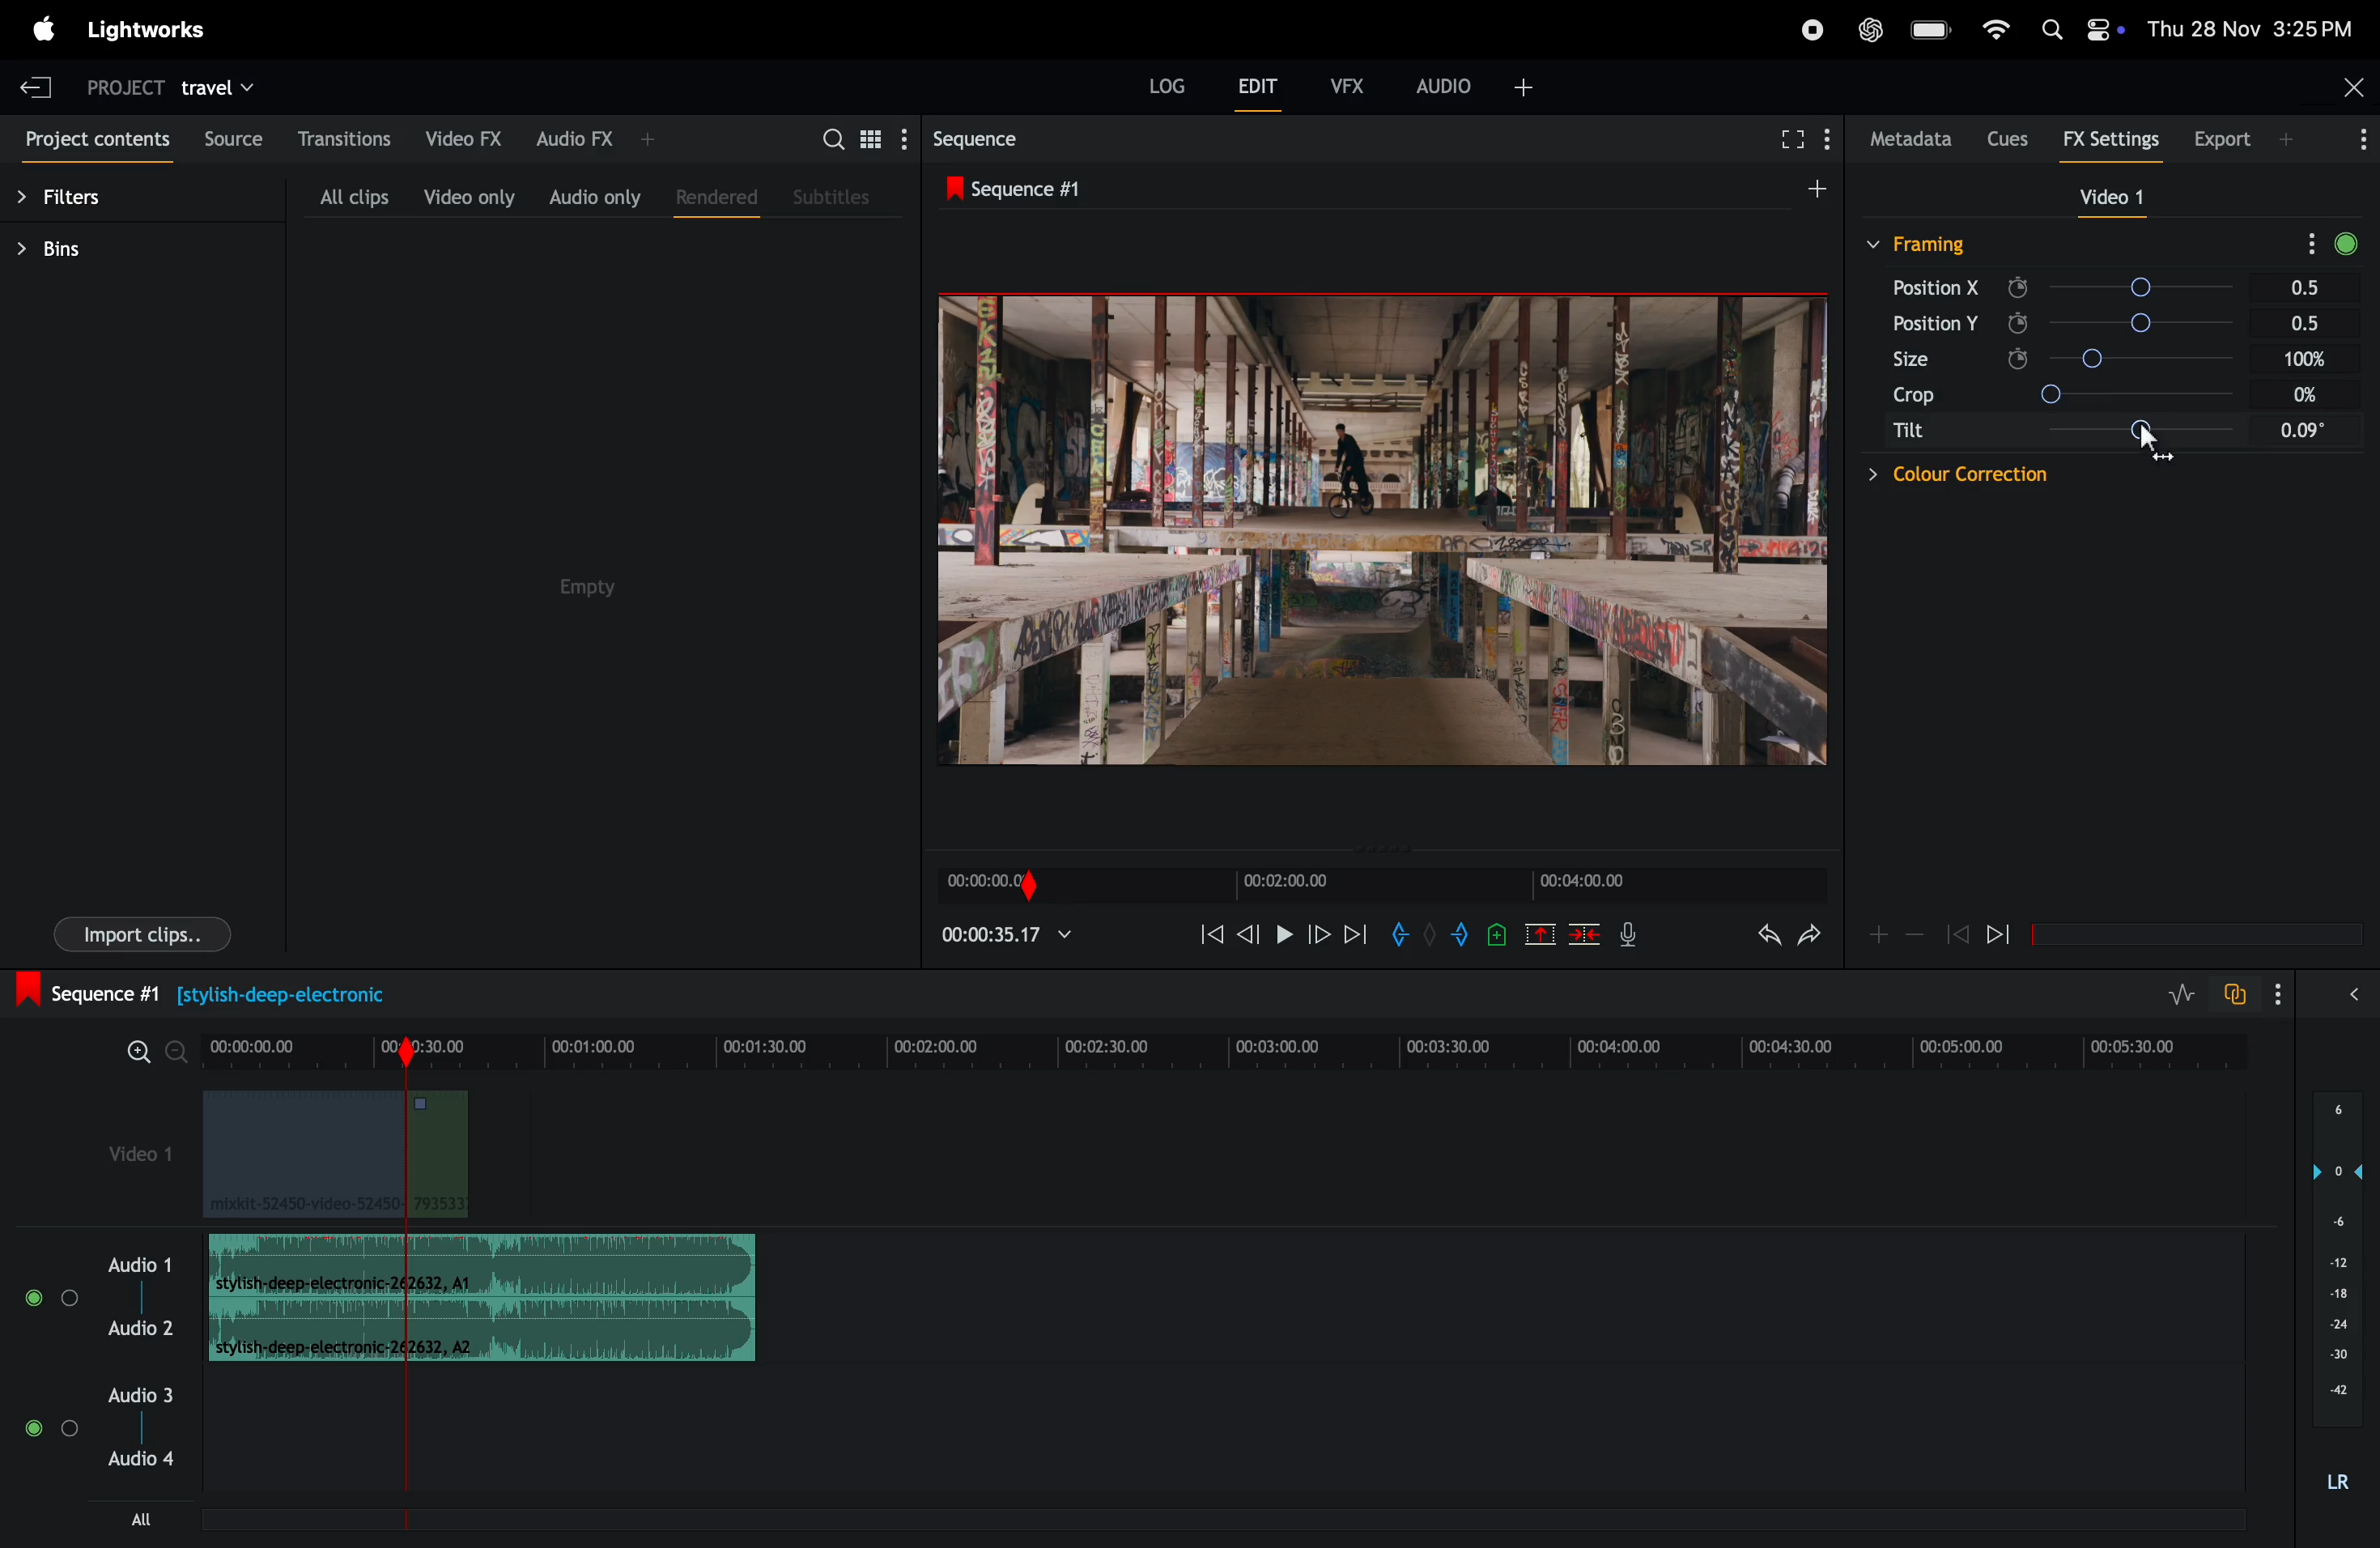  Describe the element at coordinates (1542, 932) in the screenshot. I see `remove marked section` at that location.